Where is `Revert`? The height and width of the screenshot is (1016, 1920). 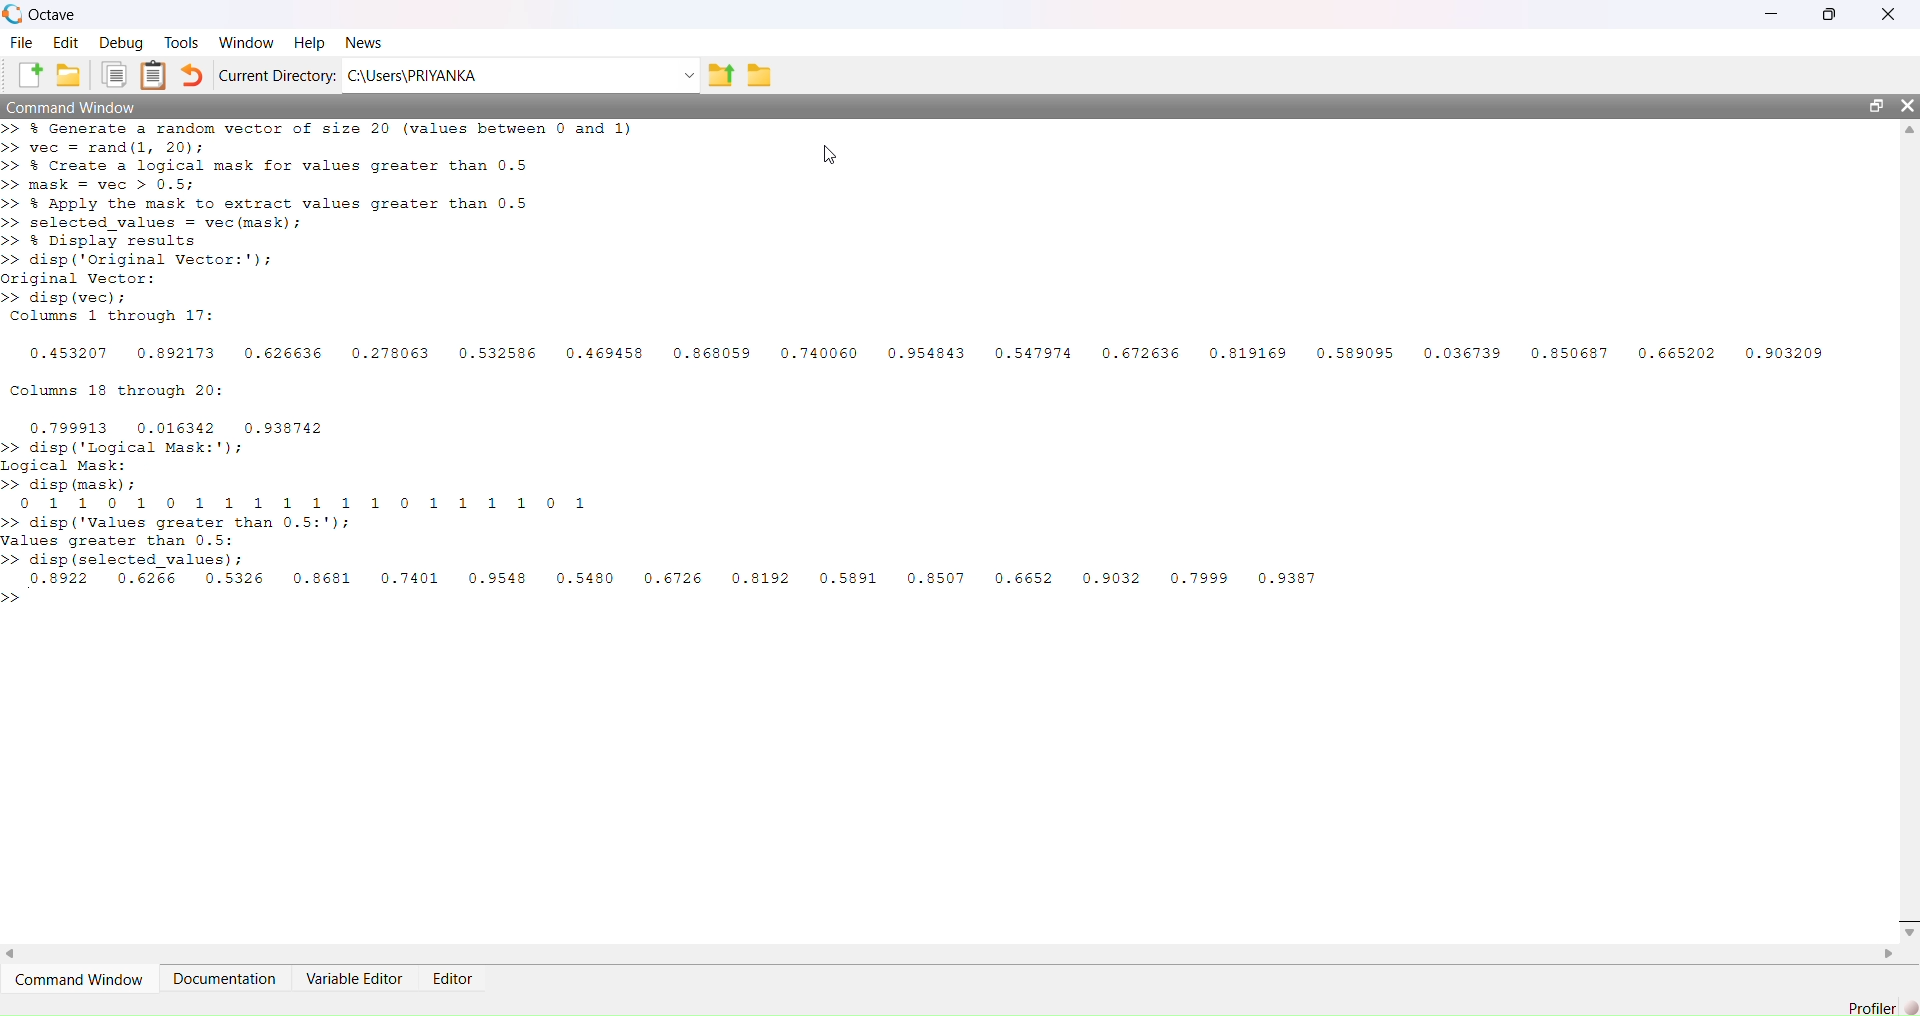
Revert is located at coordinates (192, 78).